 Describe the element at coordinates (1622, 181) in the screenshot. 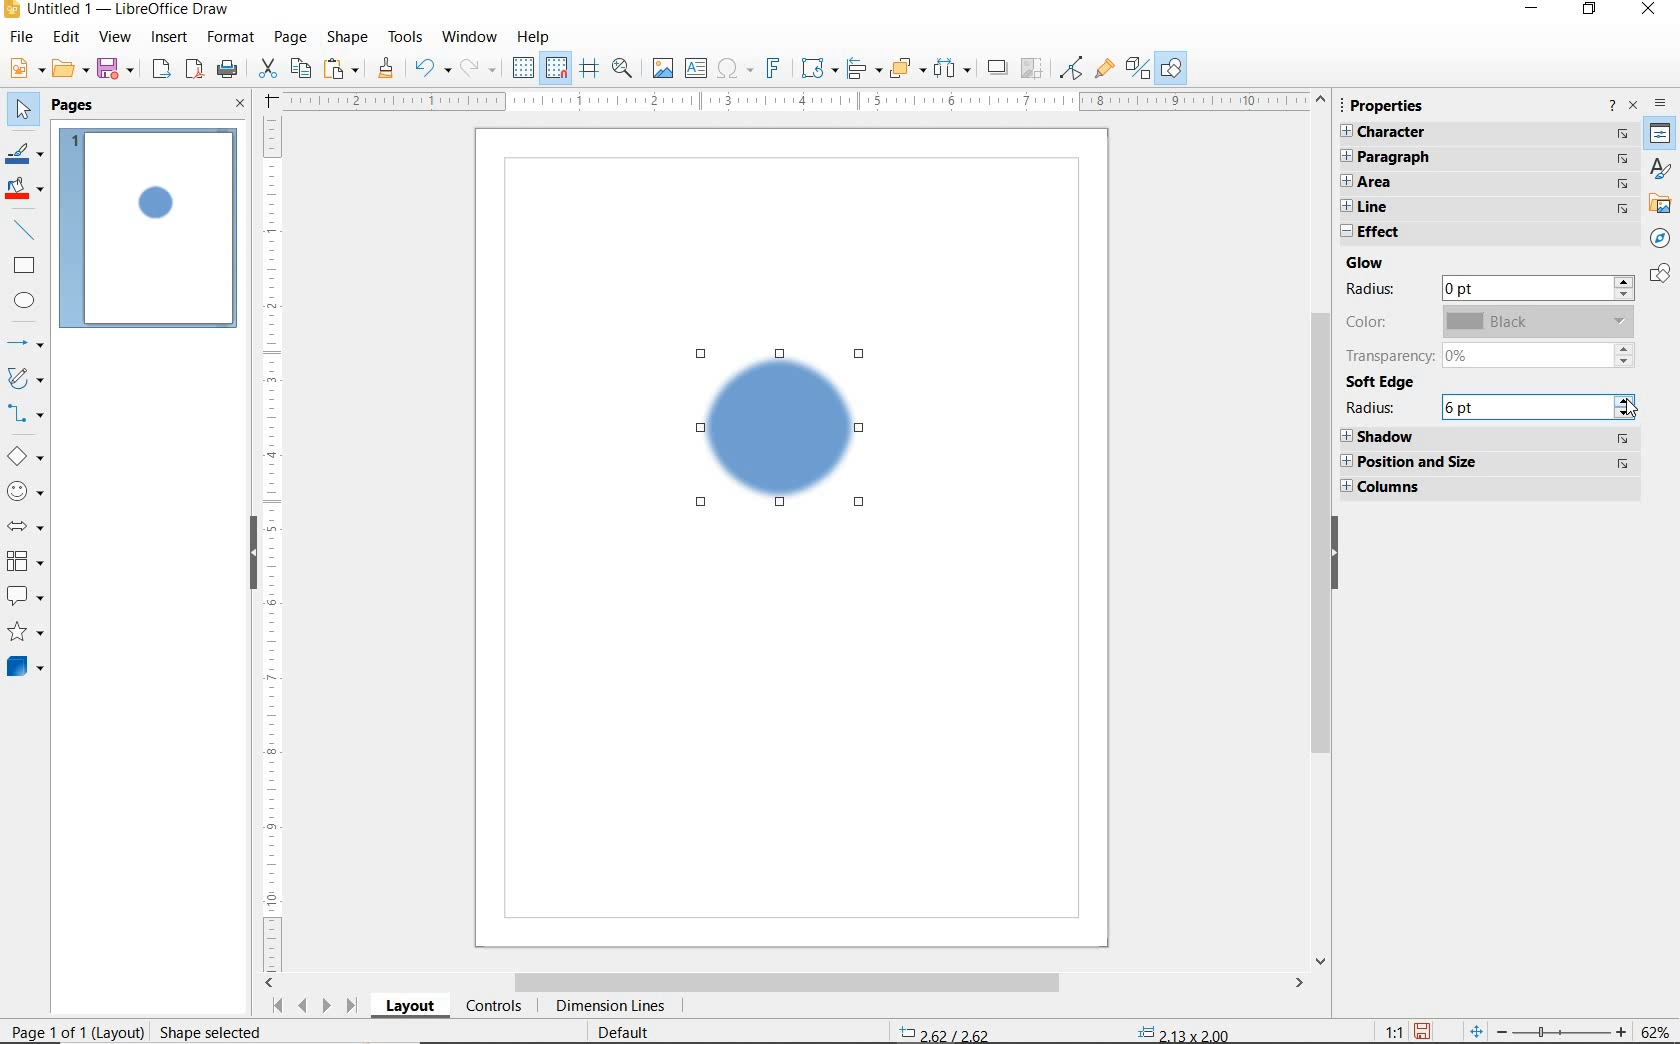

I see `navigate` at that location.